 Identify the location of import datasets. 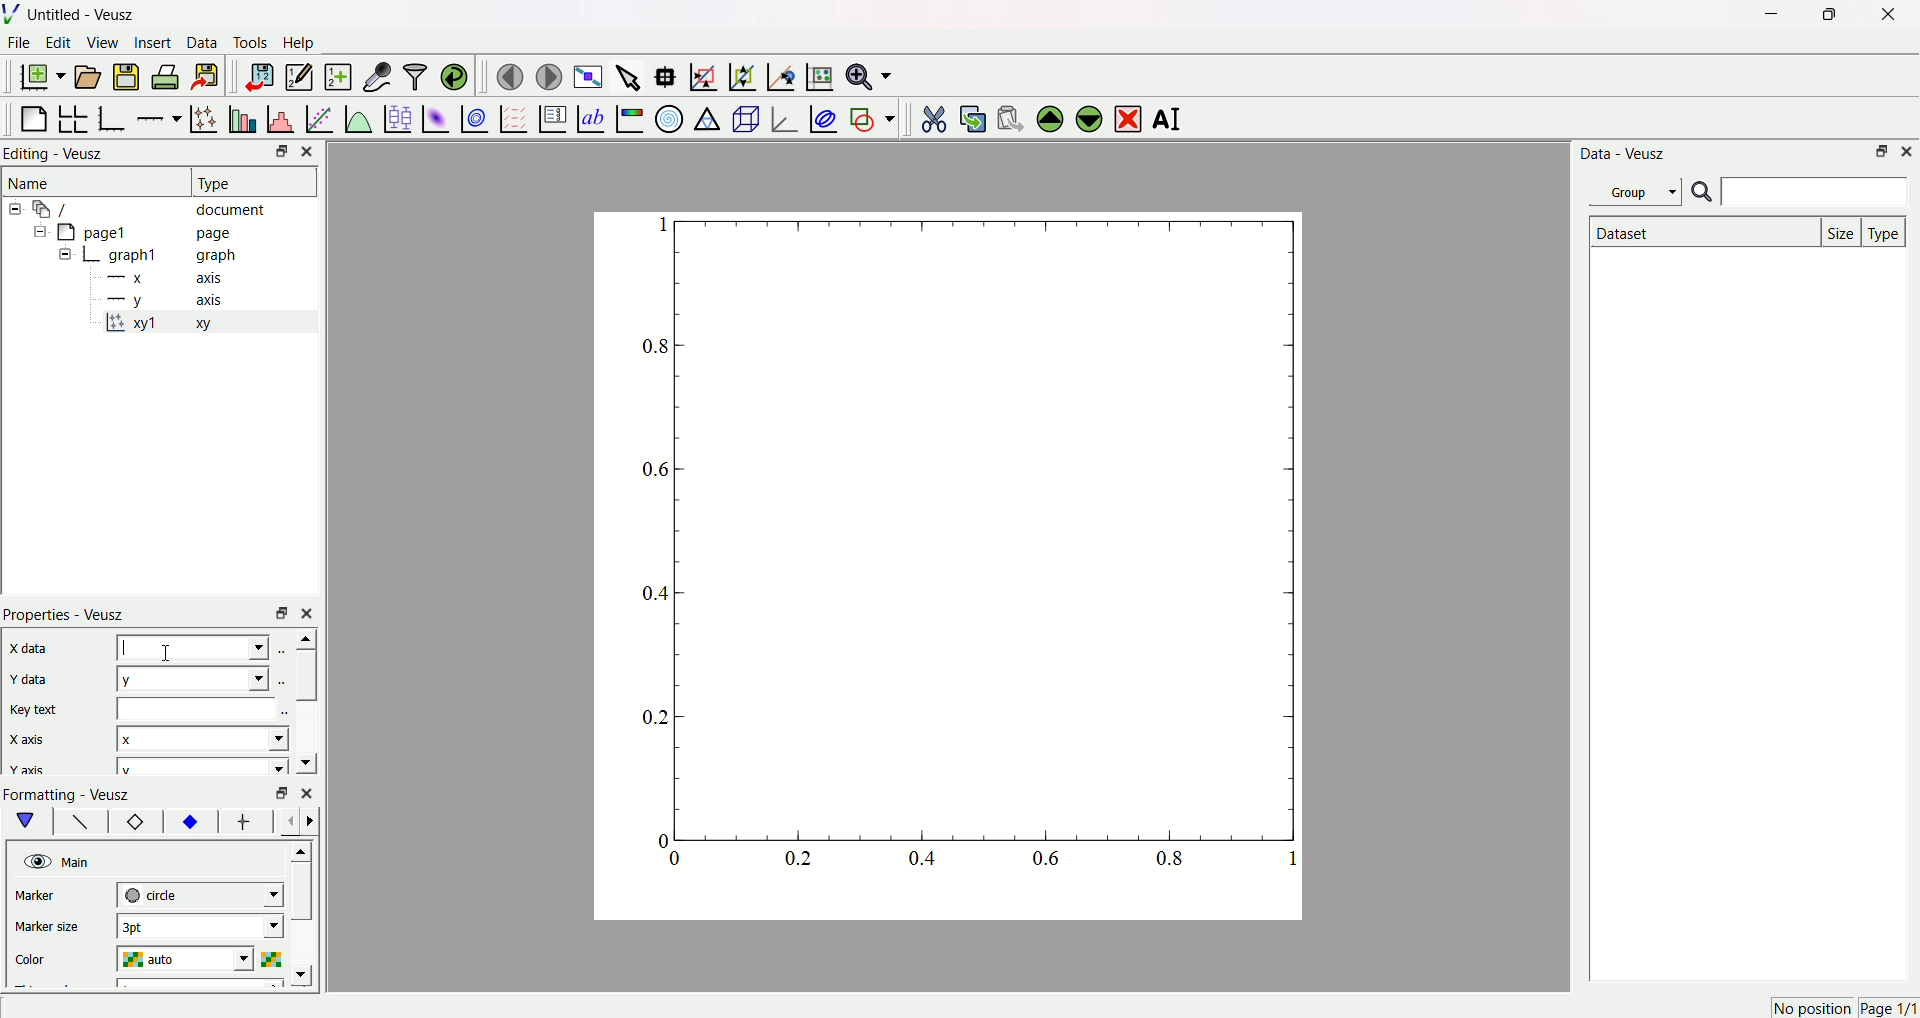
(259, 76).